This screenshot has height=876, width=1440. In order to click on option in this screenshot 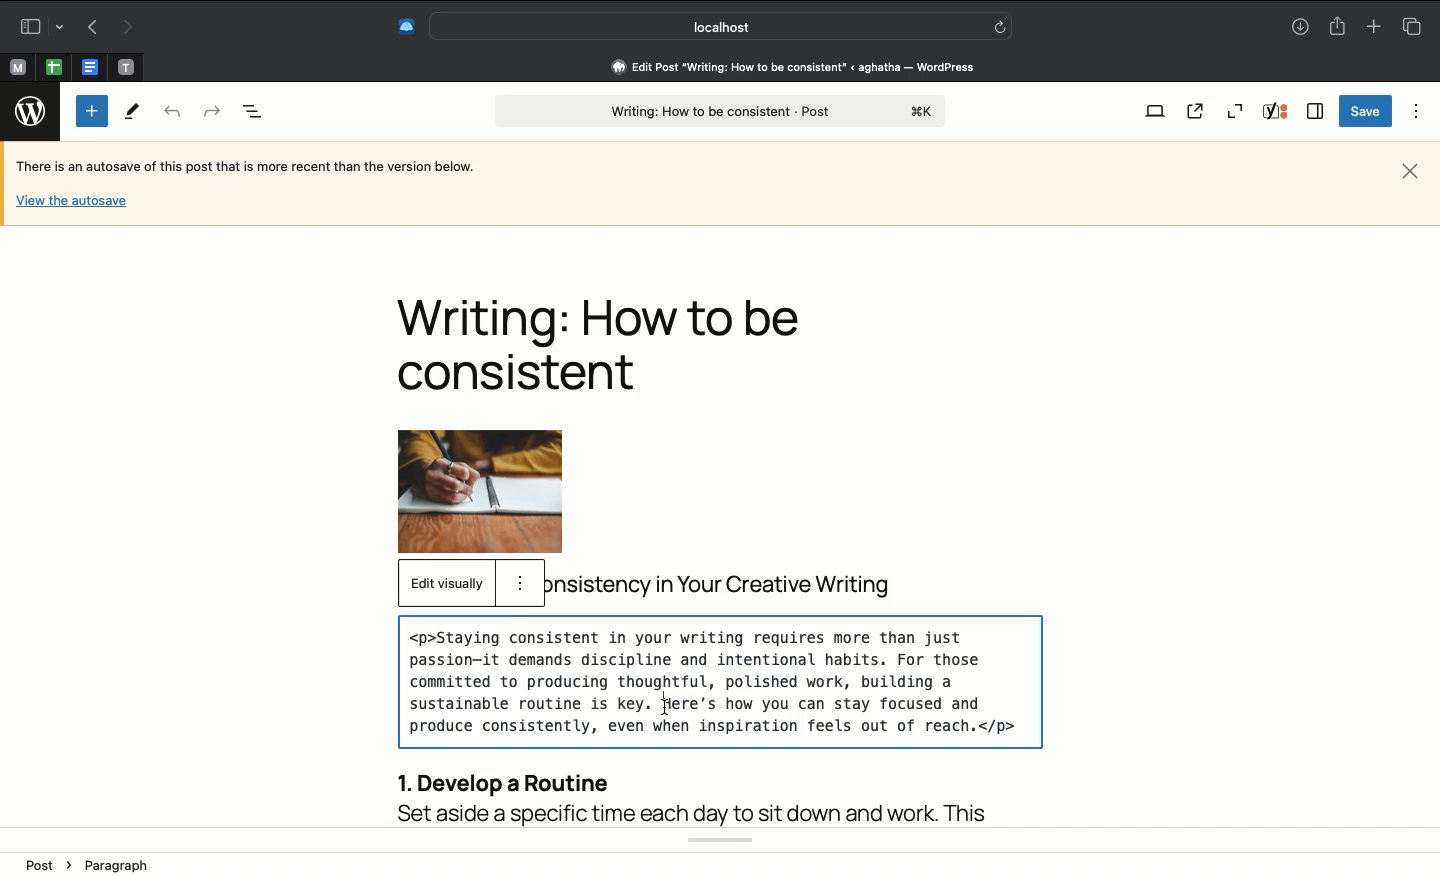, I will do `click(520, 581)`.